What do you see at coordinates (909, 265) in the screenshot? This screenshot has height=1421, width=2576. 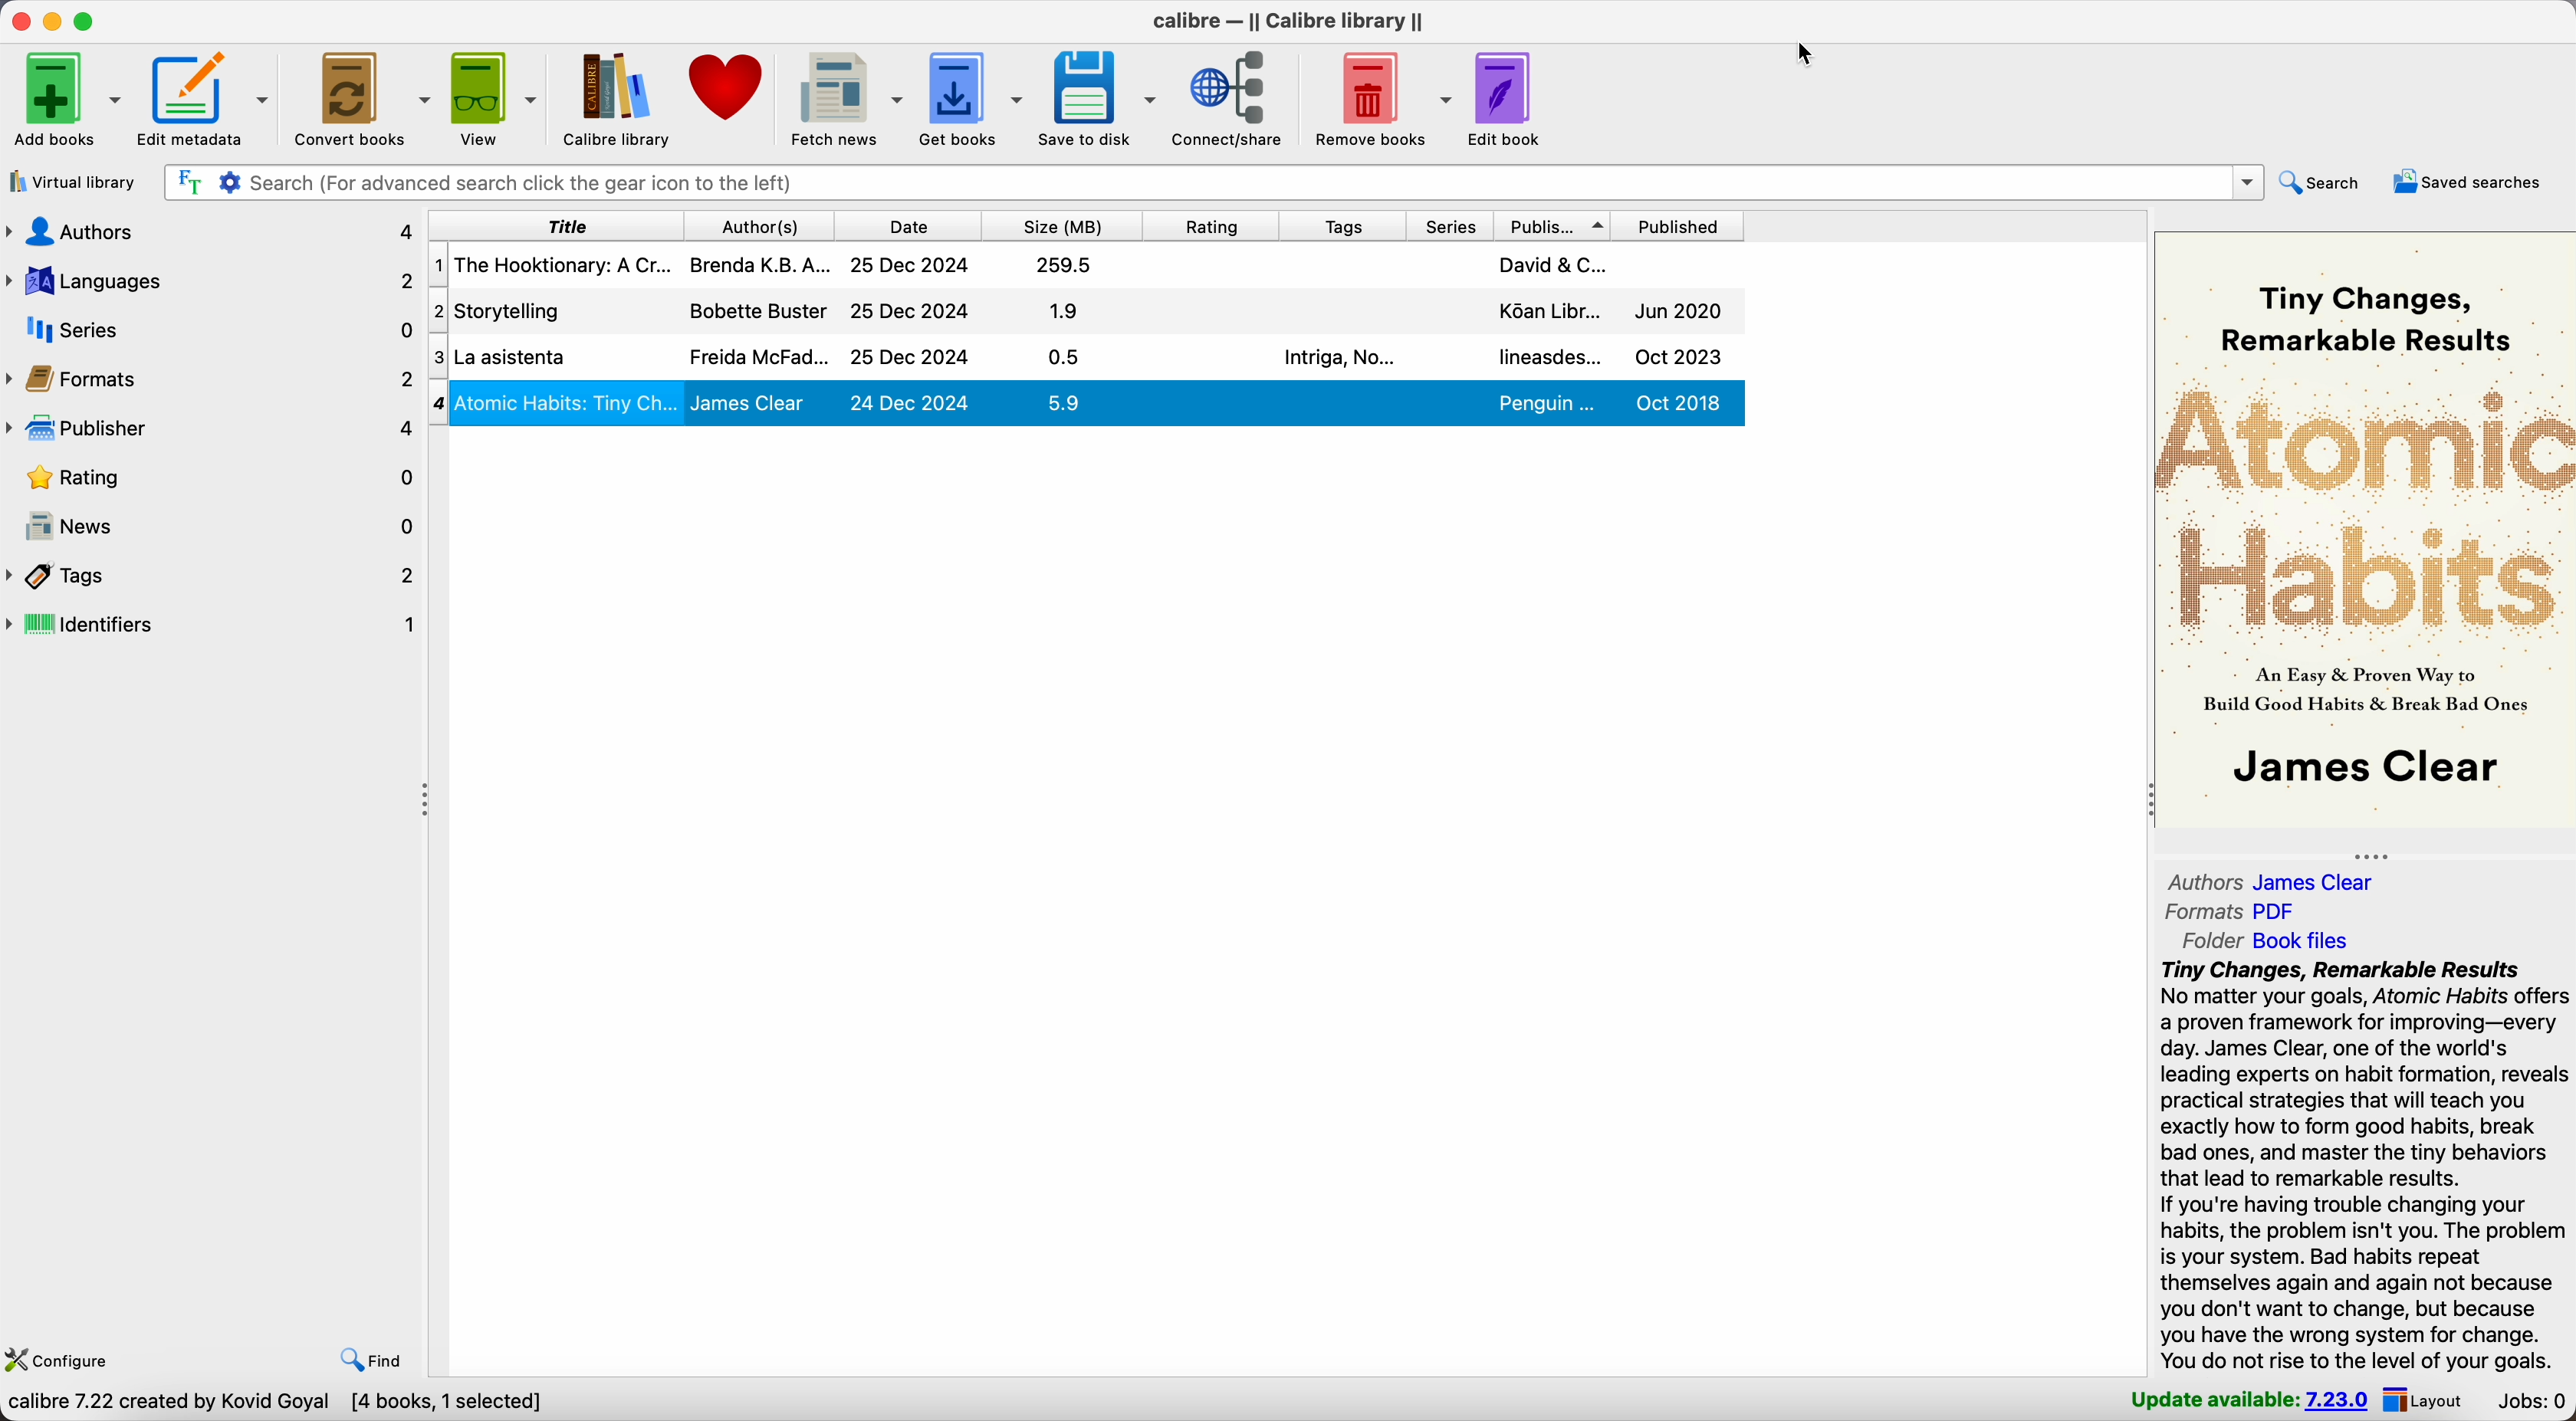 I see `25 Dec 2024` at bounding box center [909, 265].